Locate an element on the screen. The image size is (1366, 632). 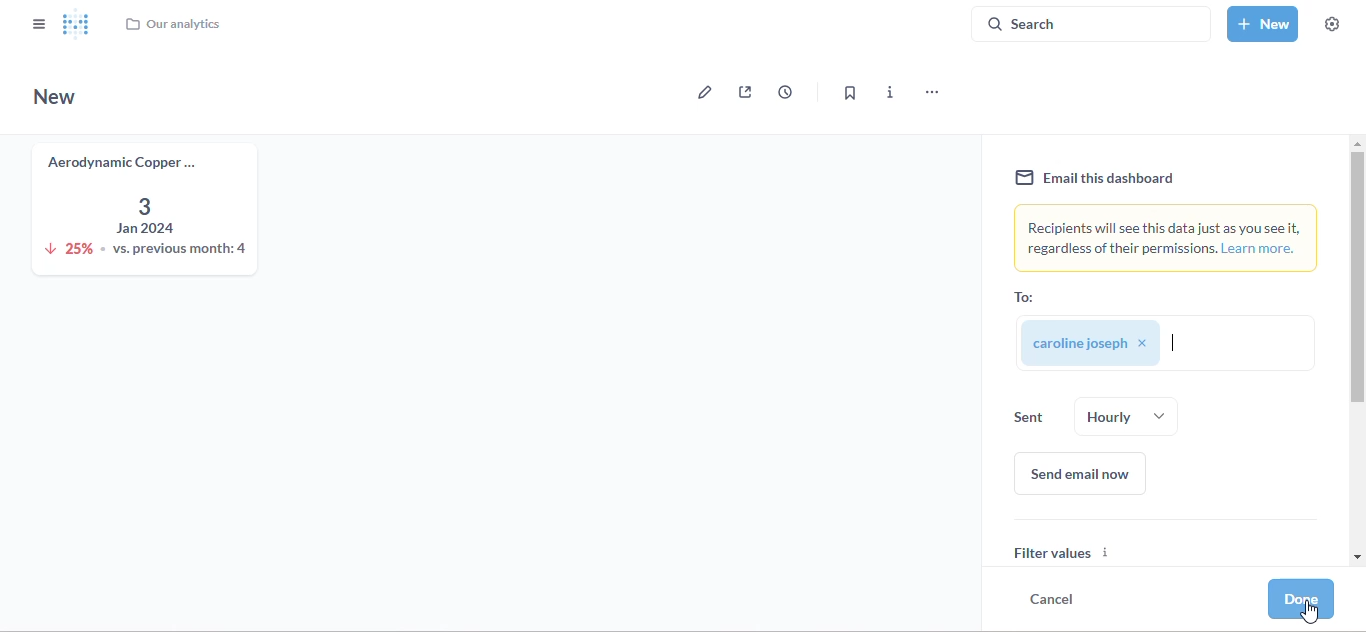
email this dashboard is located at coordinates (1095, 178).